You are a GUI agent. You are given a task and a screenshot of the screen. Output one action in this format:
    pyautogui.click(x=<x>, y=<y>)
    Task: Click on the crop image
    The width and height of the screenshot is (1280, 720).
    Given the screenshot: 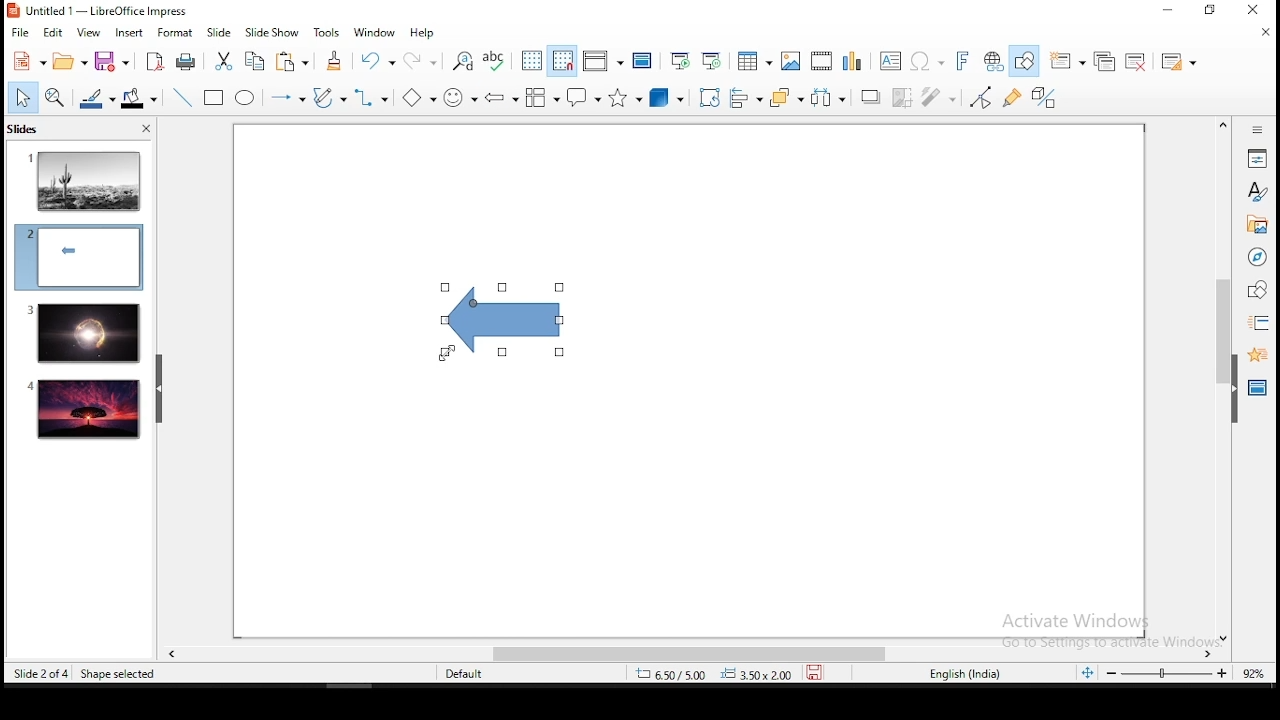 What is the action you would take?
    pyautogui.click(x=906, y=96)
    